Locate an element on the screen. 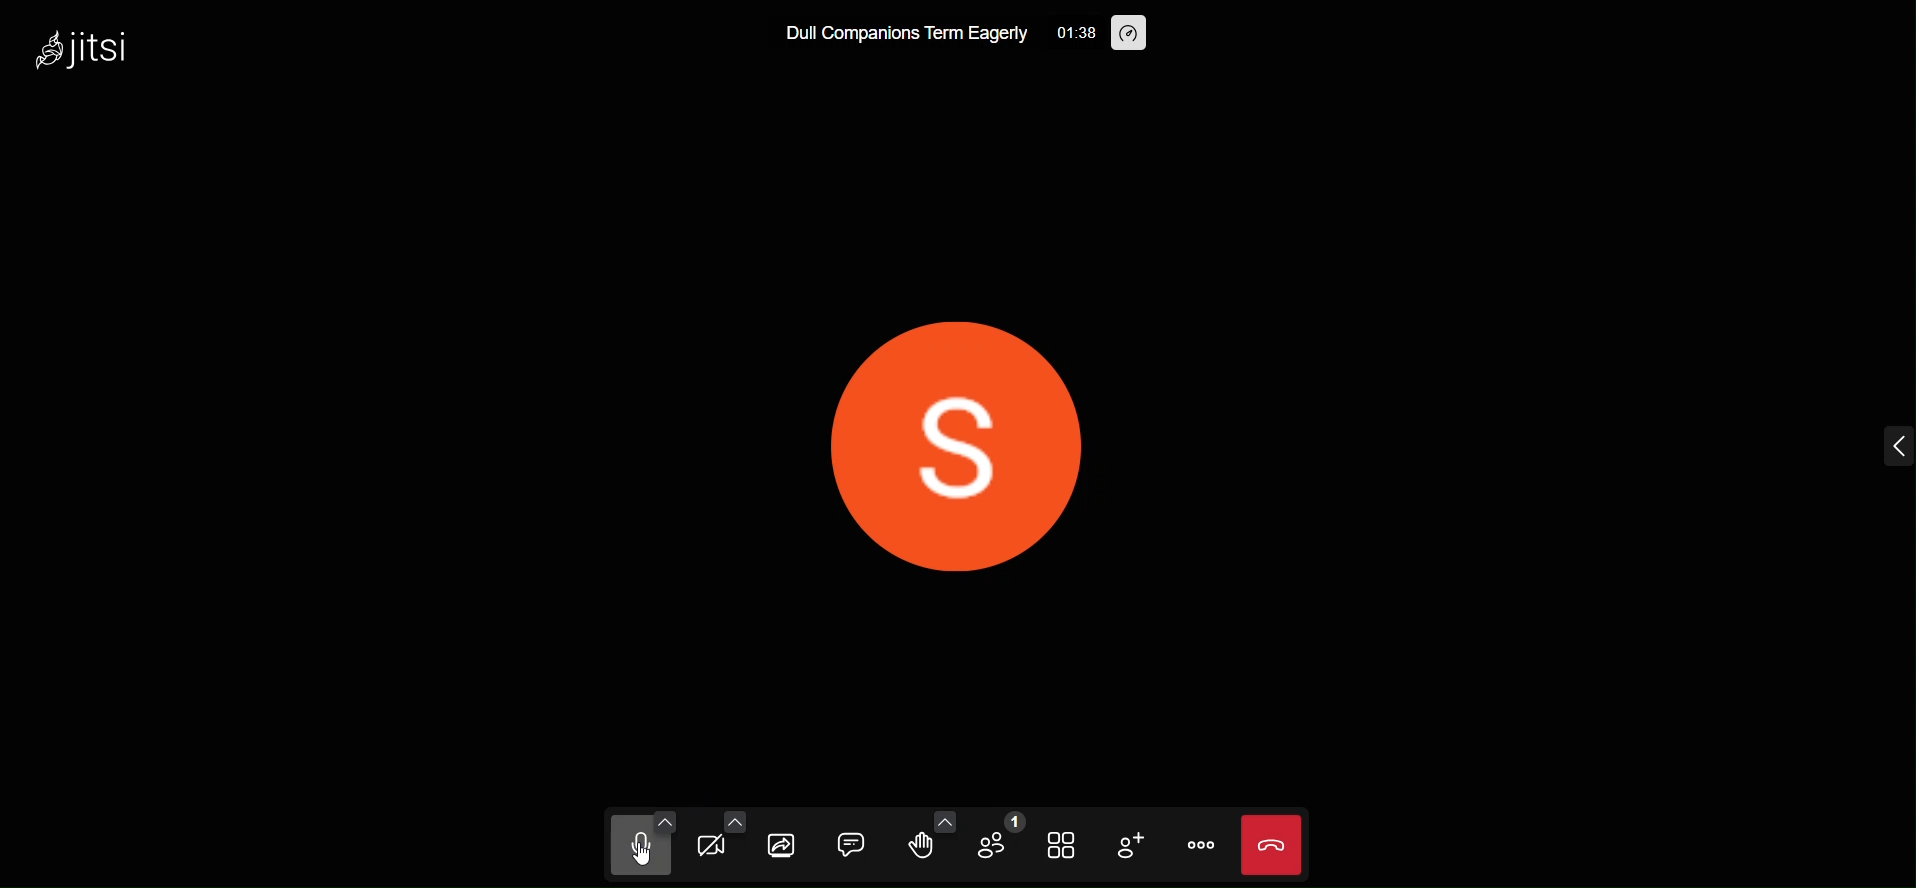 Image resolution: width=1916 pixels, height=888 pixels. chat is located at coordinates (849, 842).